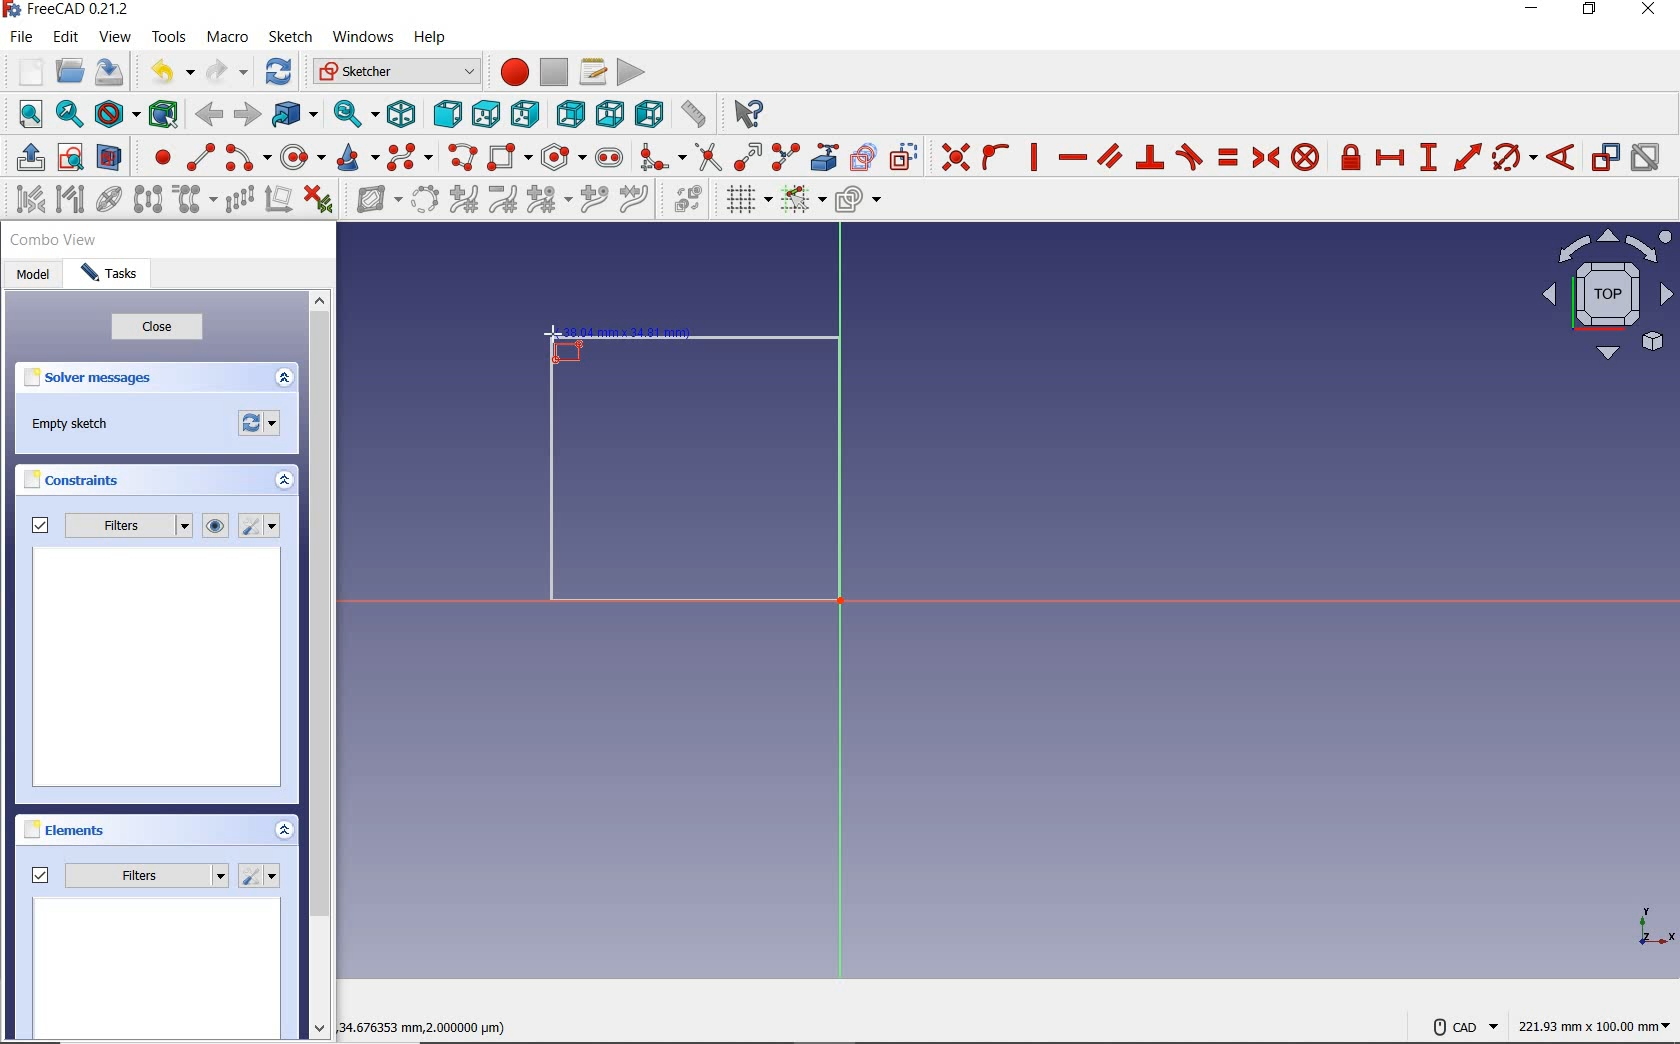 This screenshot has height=1044, width=1680. Describe the element at coordinates (636, 202) in the screenshot. I see `join curves` at that location.